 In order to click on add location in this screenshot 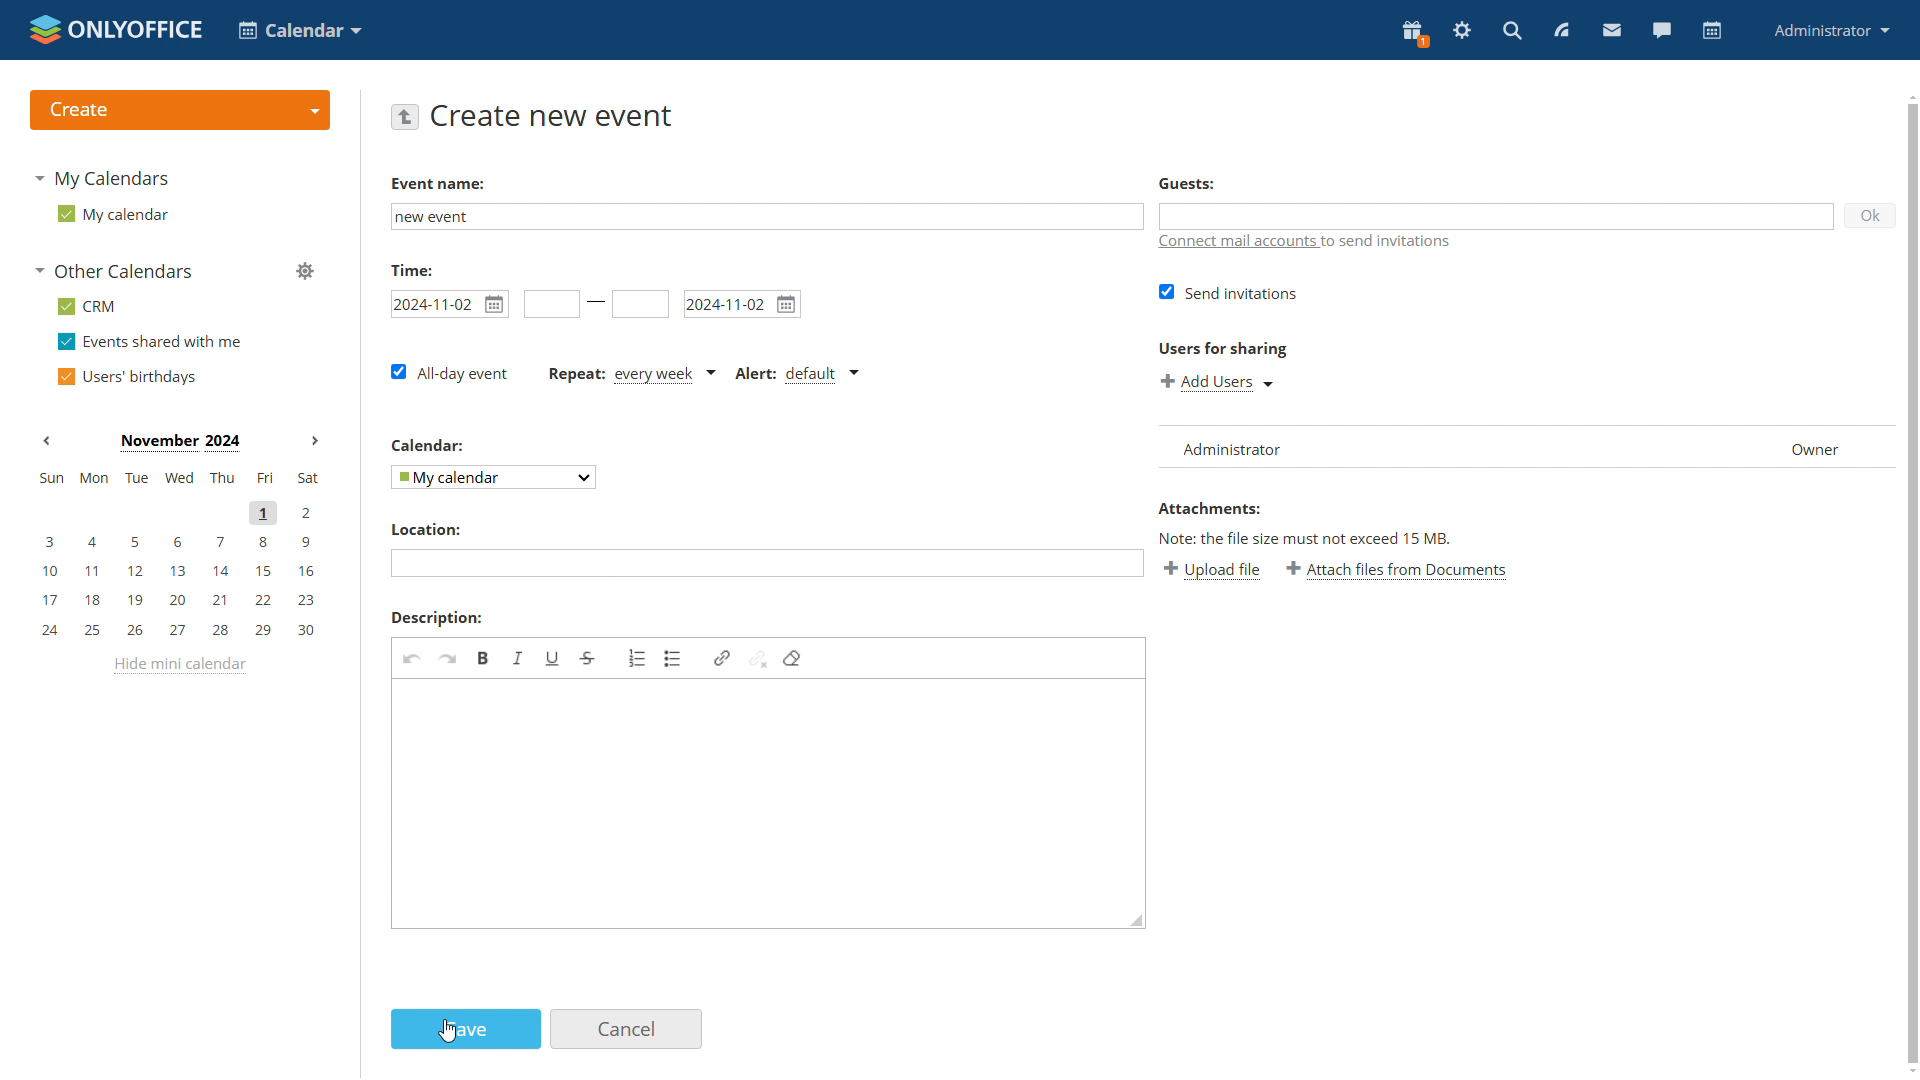, I will do `click(765, 562)`.